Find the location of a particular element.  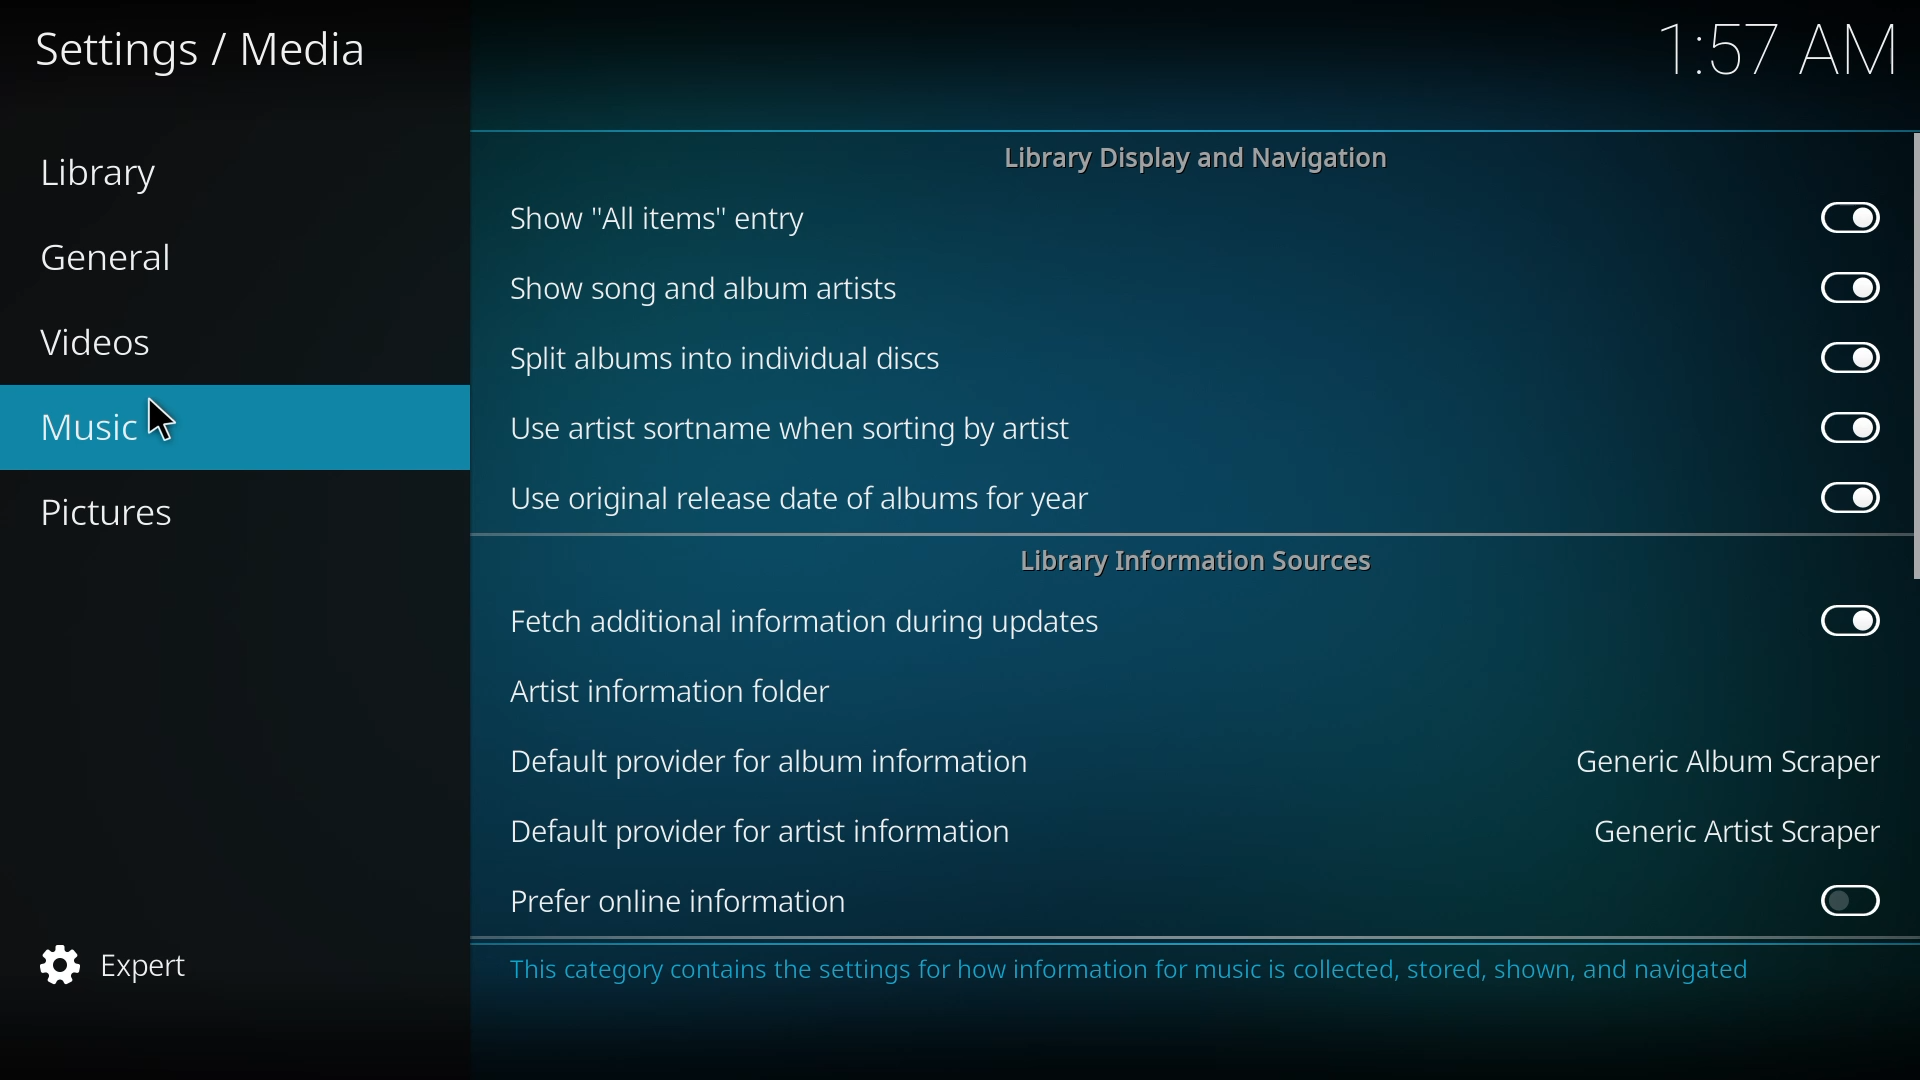

library info sources is located at coordinates (1203, 564).